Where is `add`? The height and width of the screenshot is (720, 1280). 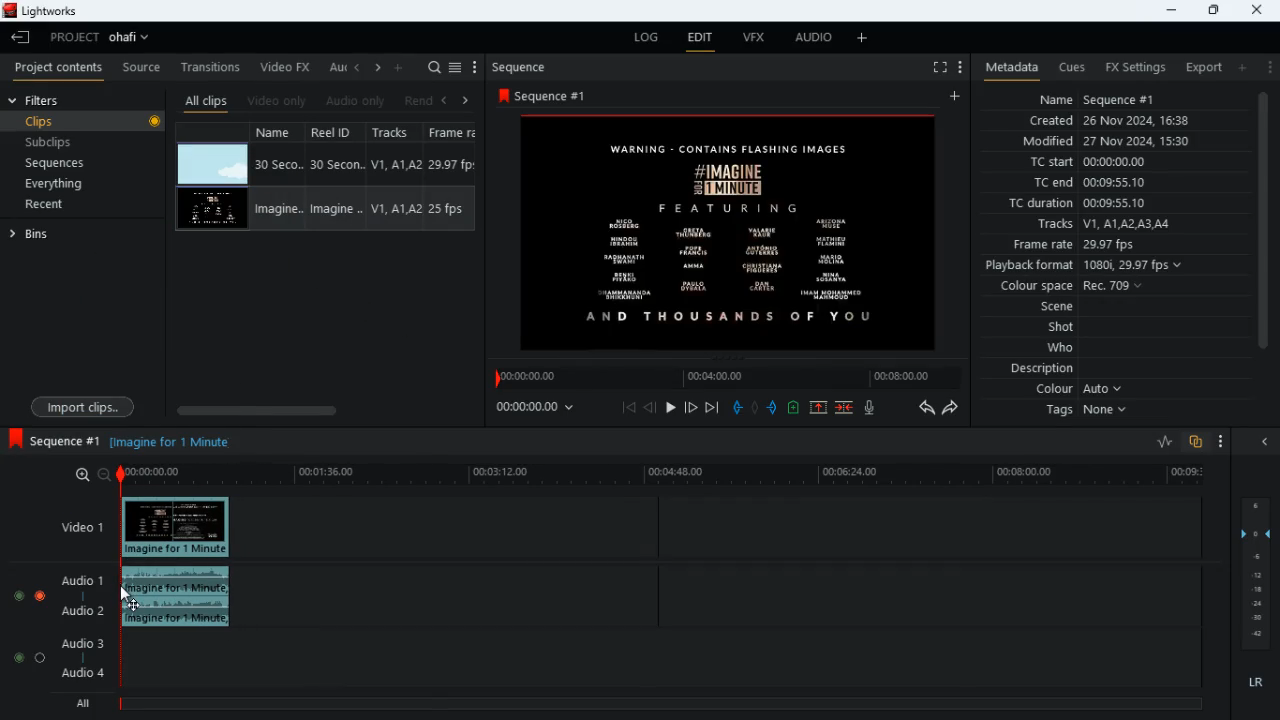
add is located at coordinates (958, 97).